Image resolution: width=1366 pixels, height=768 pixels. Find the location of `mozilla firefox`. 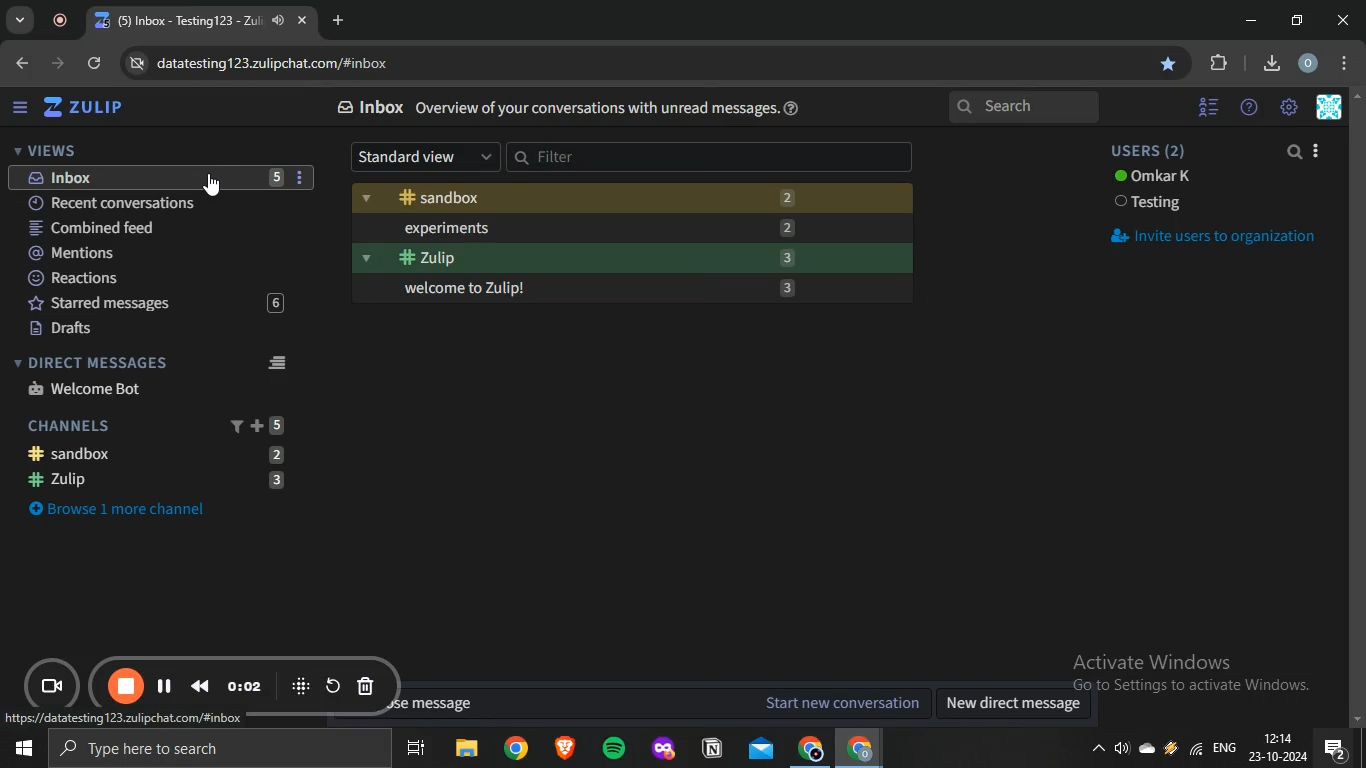

mozilla firefox is located at coordinates (662, 749).